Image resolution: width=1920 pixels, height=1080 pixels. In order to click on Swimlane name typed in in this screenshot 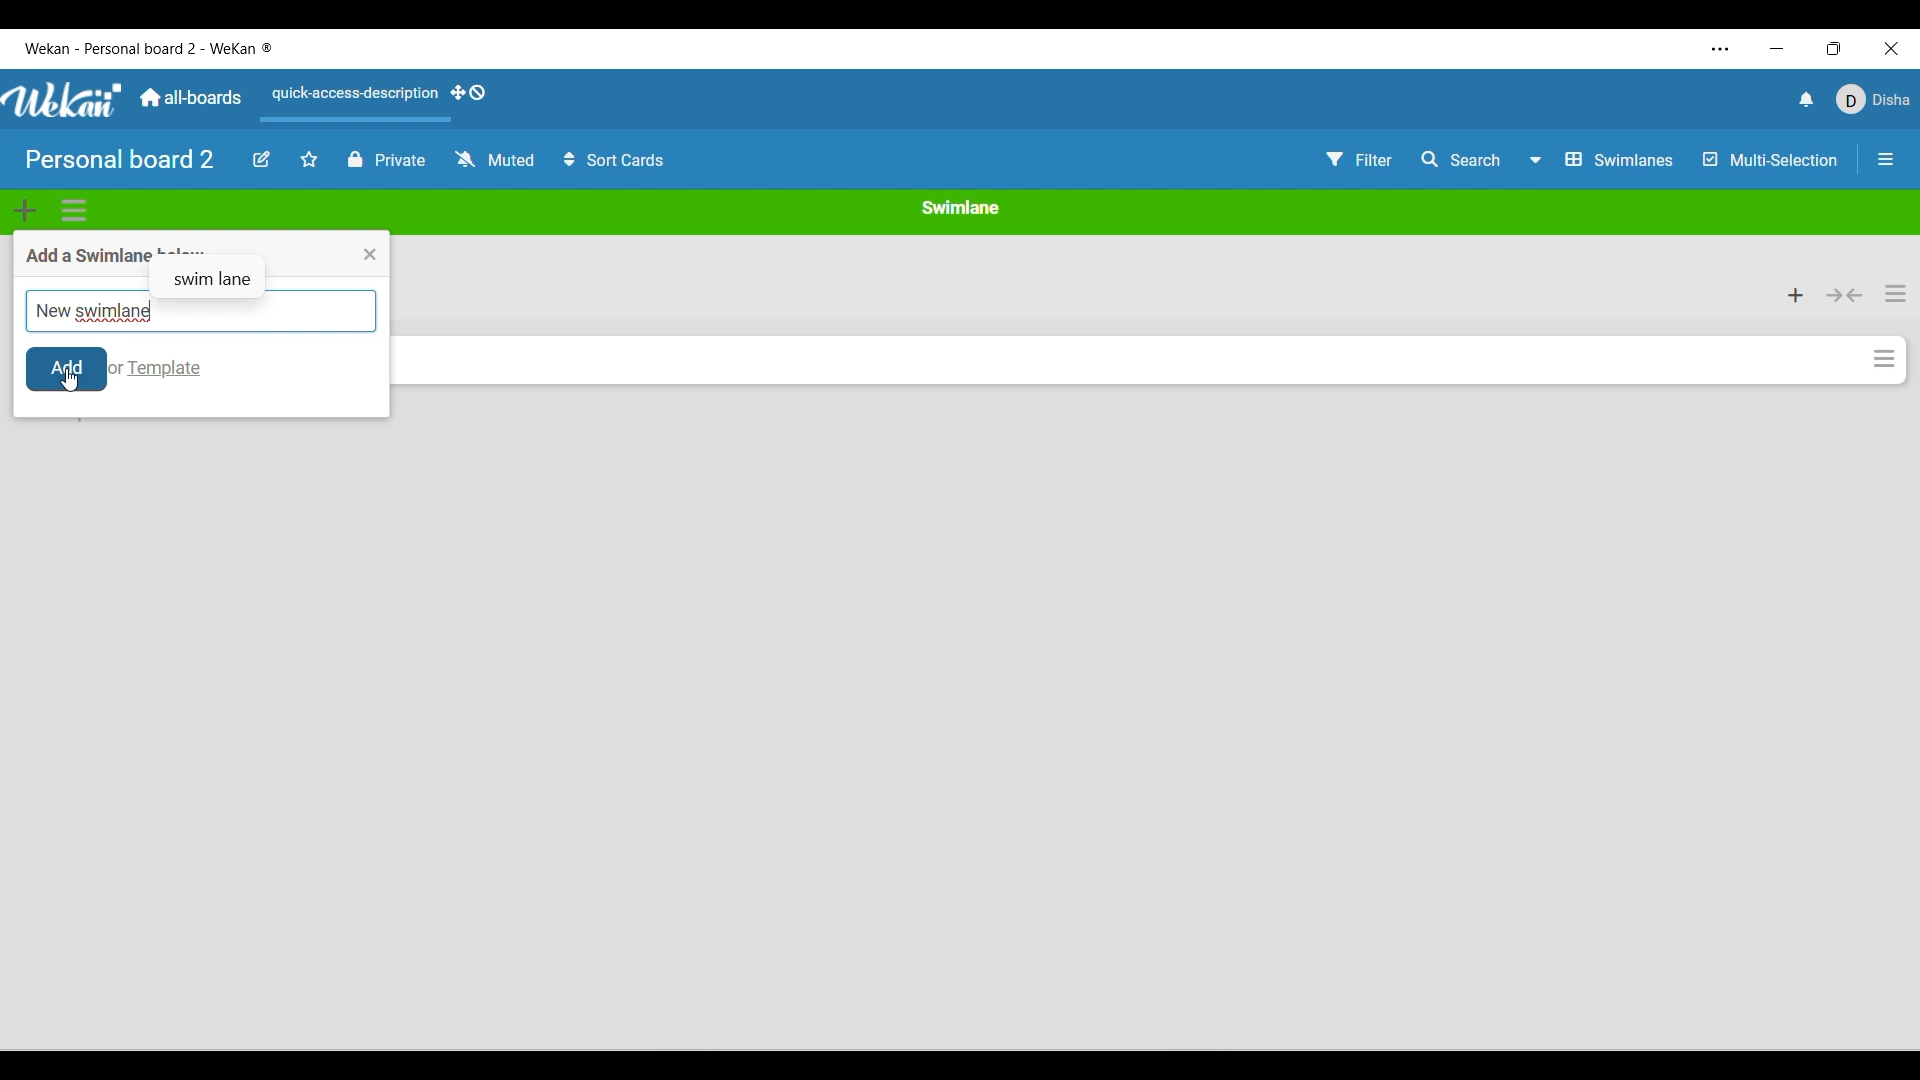, I will do `click(93, 311)`.